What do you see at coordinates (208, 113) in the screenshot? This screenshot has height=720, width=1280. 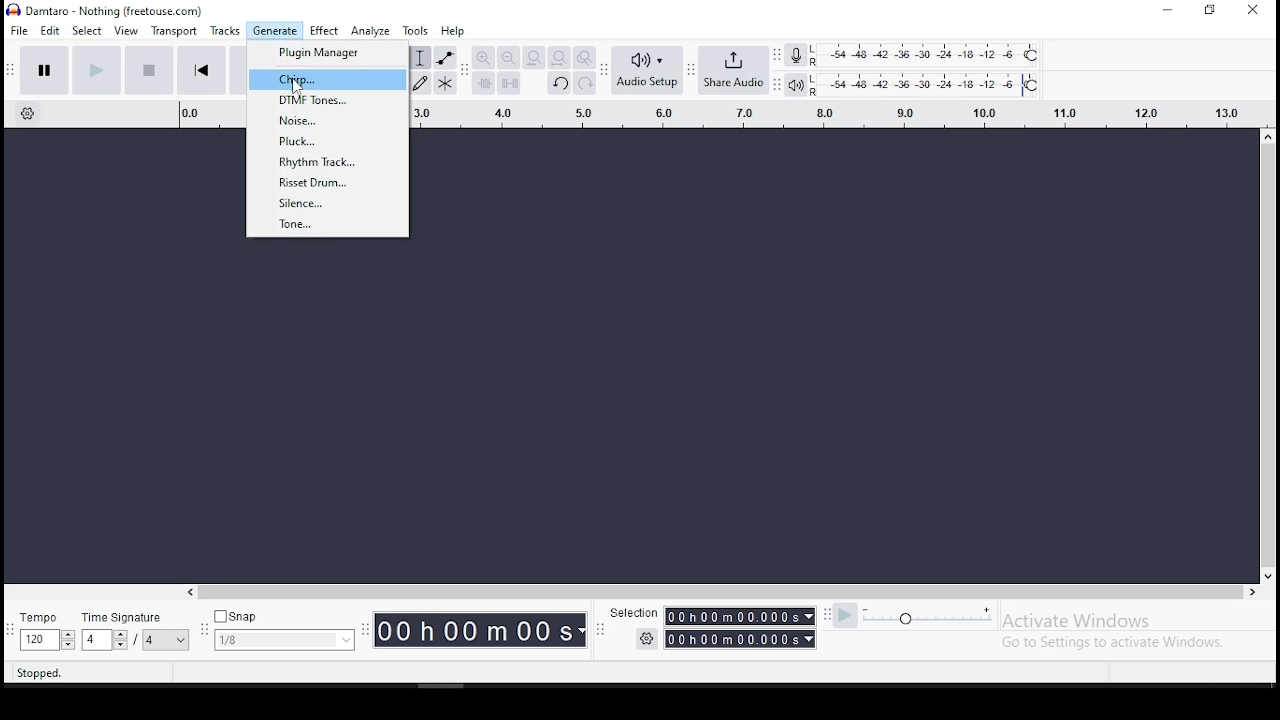 I see `track's timing` at bounding box center [208, 113].